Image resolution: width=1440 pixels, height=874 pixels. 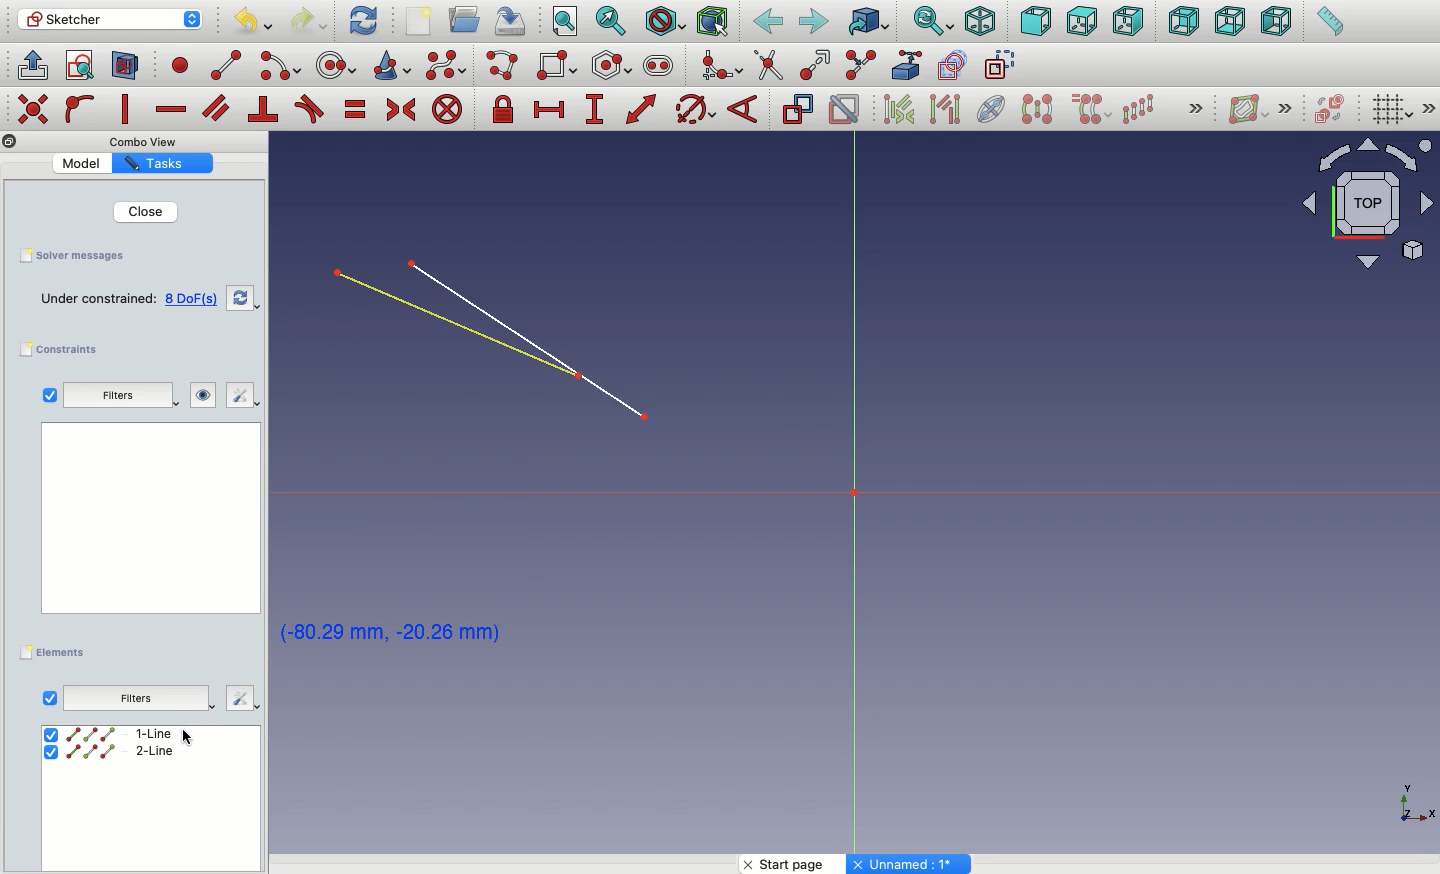 I want to click on arc, so click(x=281, y=66).